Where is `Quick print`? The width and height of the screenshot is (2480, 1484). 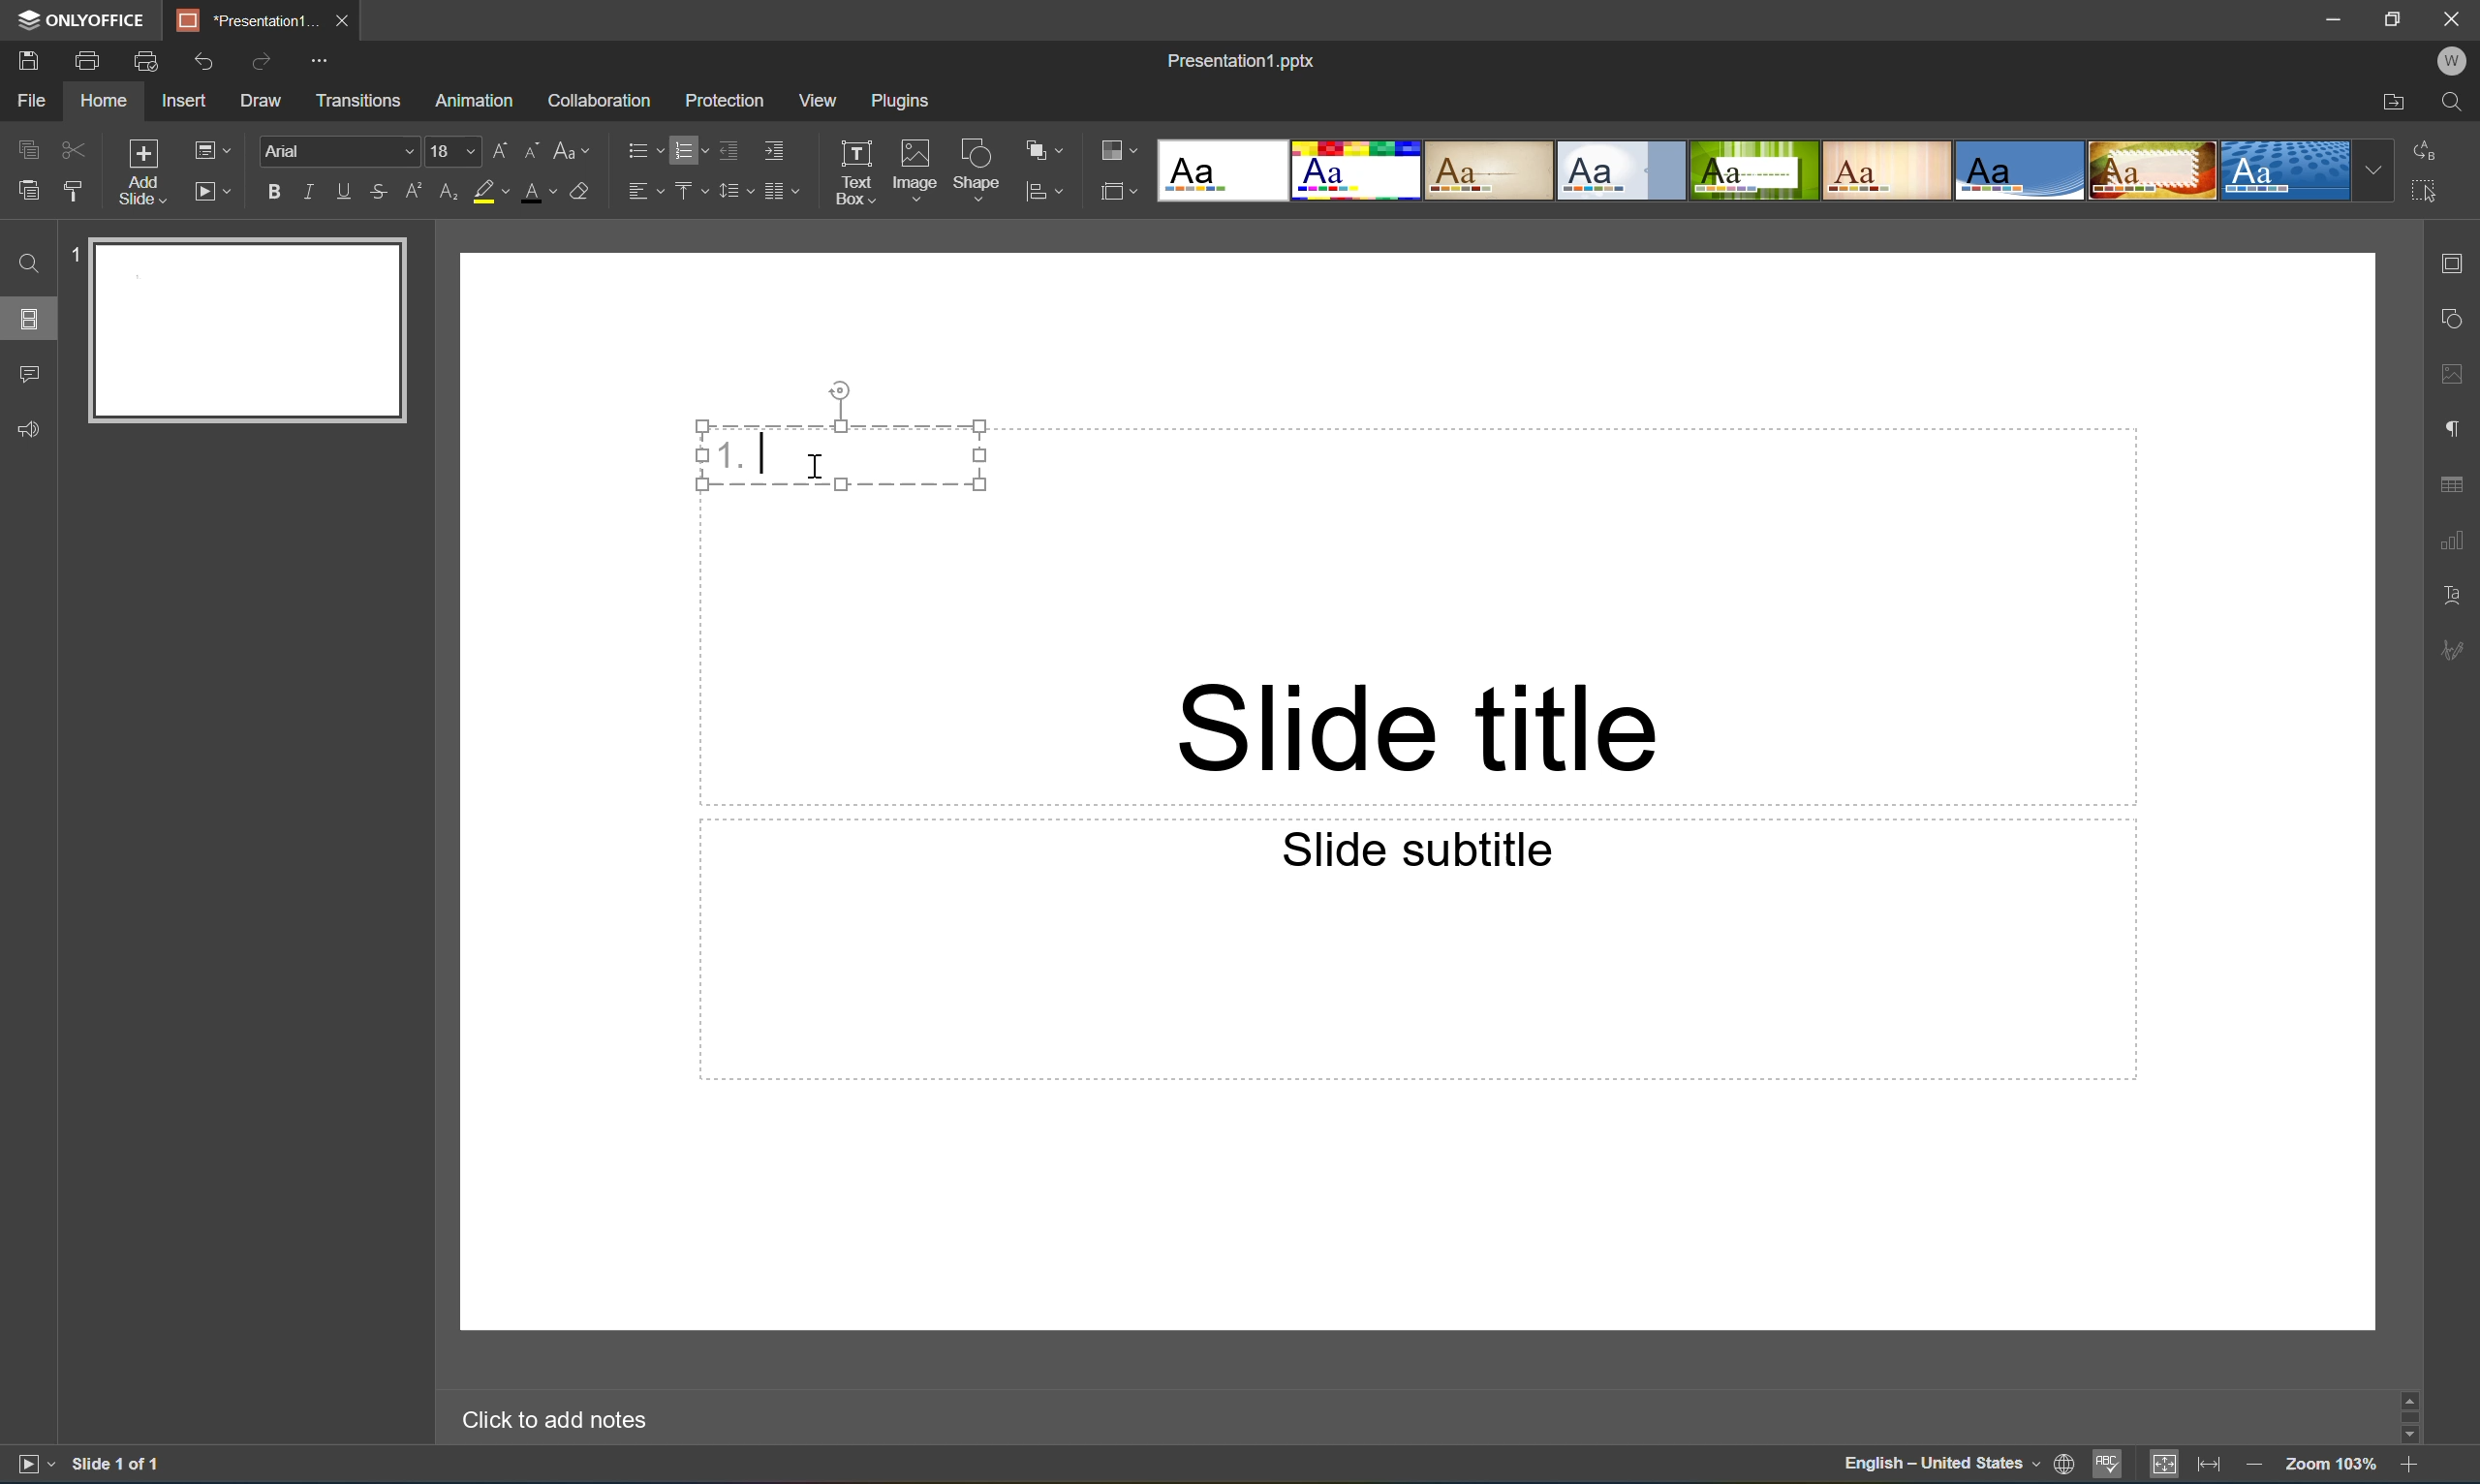 Quick print is located at coordinates (148, 61).